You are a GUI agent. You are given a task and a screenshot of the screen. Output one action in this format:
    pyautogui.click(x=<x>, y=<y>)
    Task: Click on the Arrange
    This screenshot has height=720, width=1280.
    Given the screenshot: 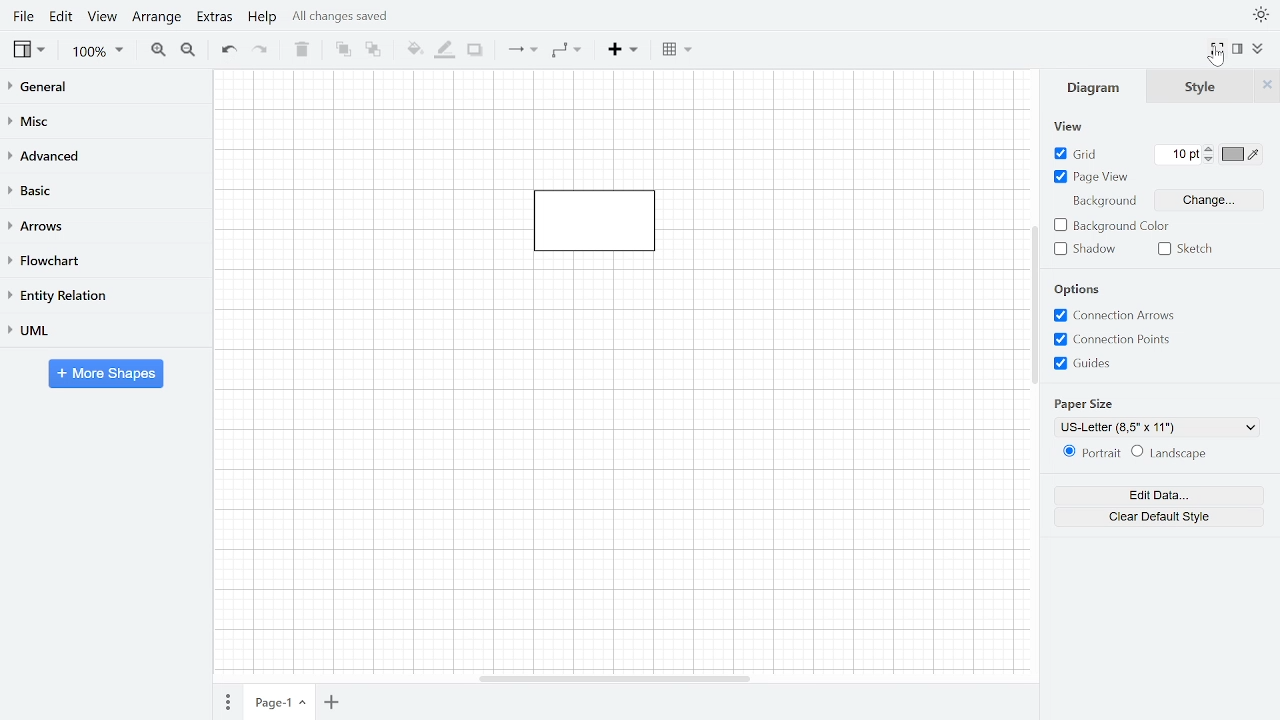 What is the action you would take?
    pyautogui.click(x=157, y=20)
    